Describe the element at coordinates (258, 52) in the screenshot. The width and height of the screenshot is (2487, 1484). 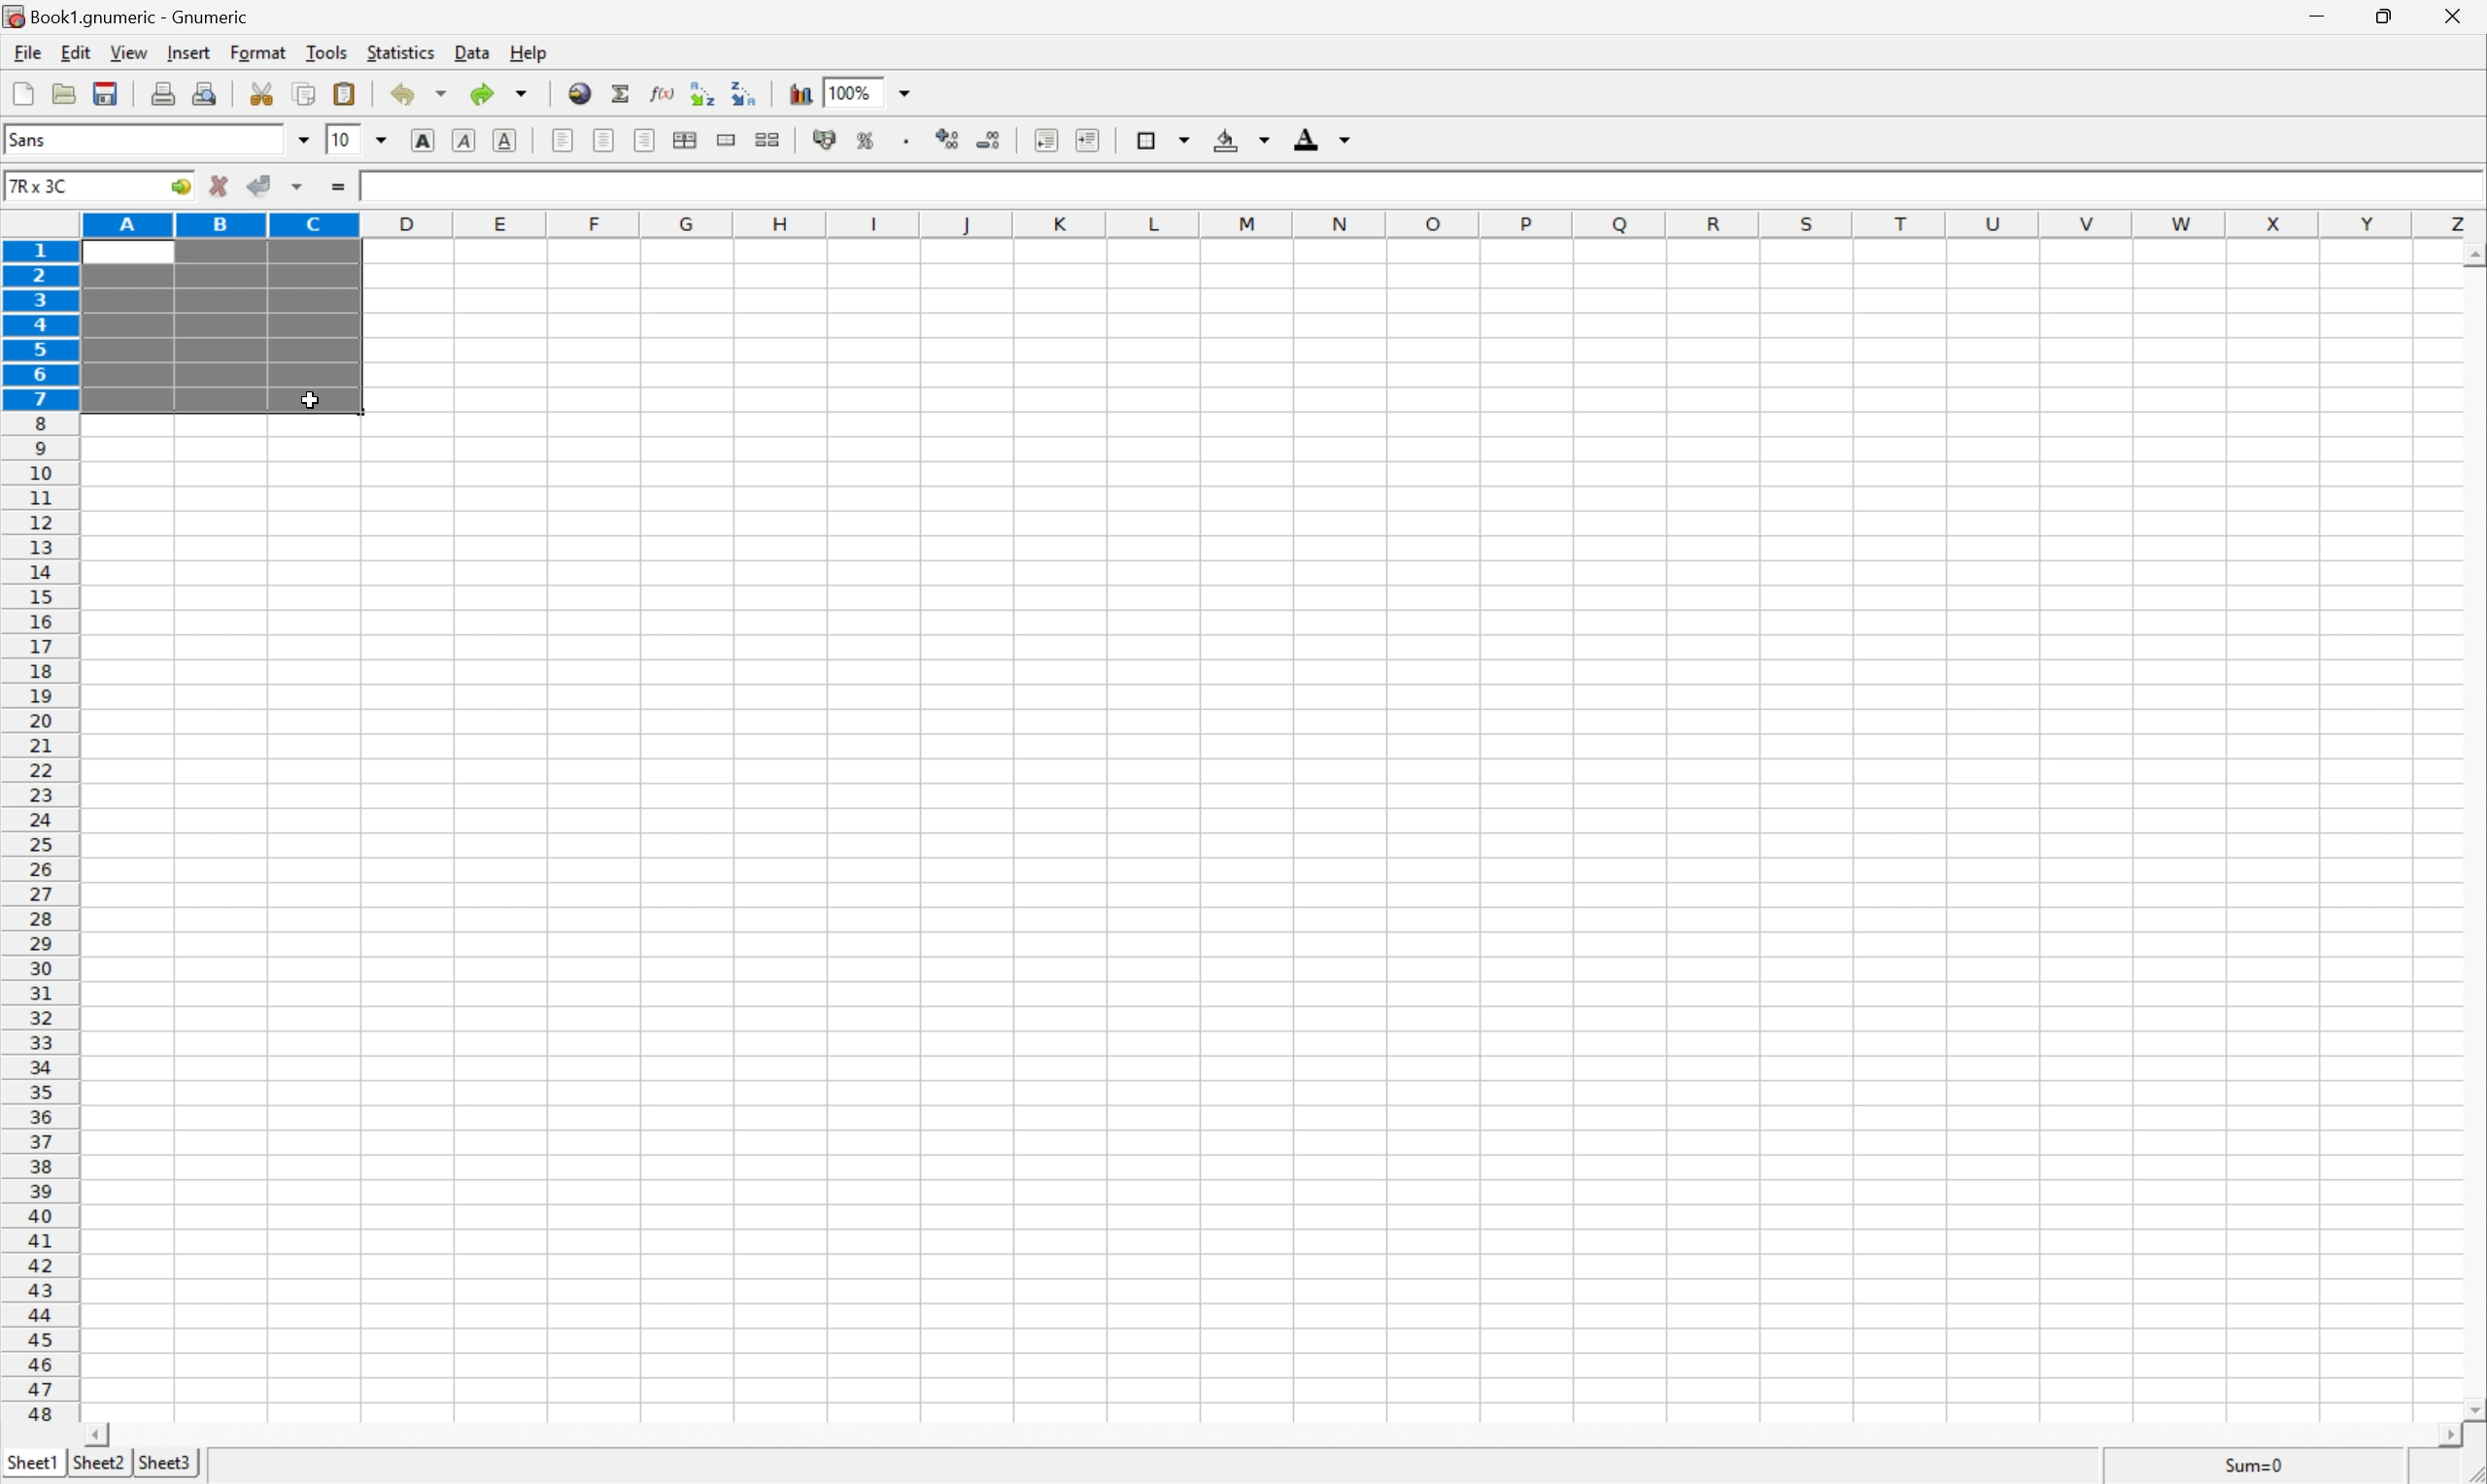
I see `format` at that location.